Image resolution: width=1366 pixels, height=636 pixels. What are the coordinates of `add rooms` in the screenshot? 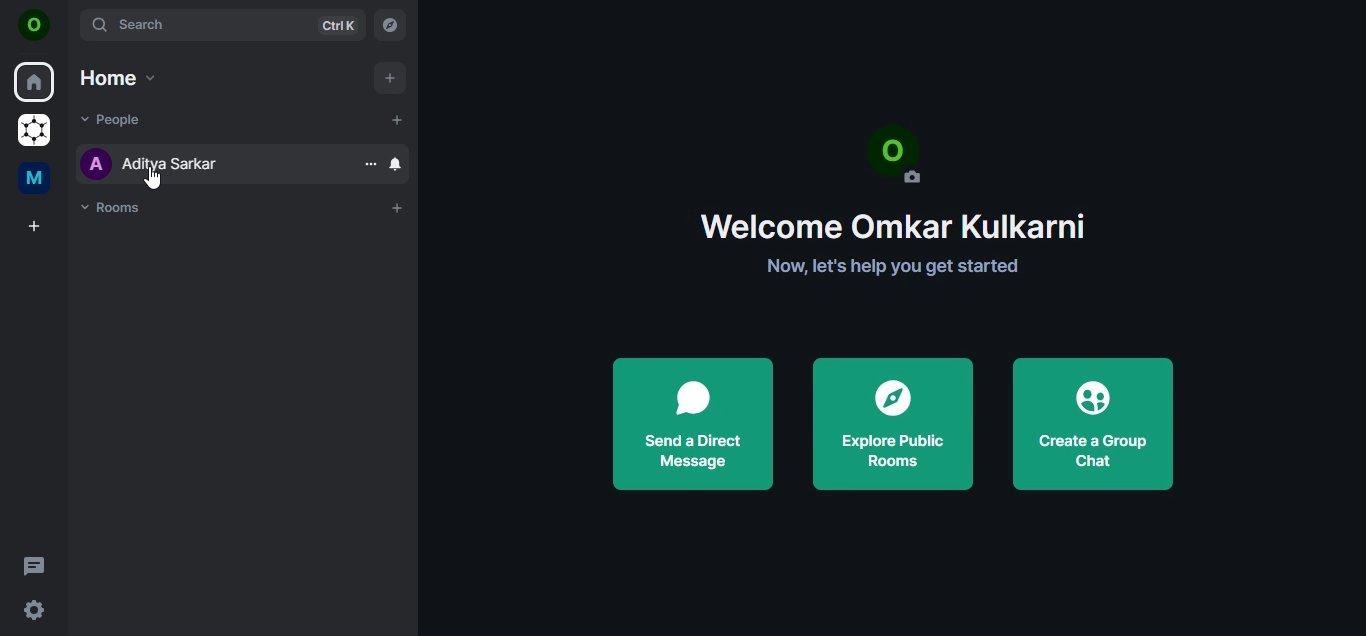 It's located at (395, 209).